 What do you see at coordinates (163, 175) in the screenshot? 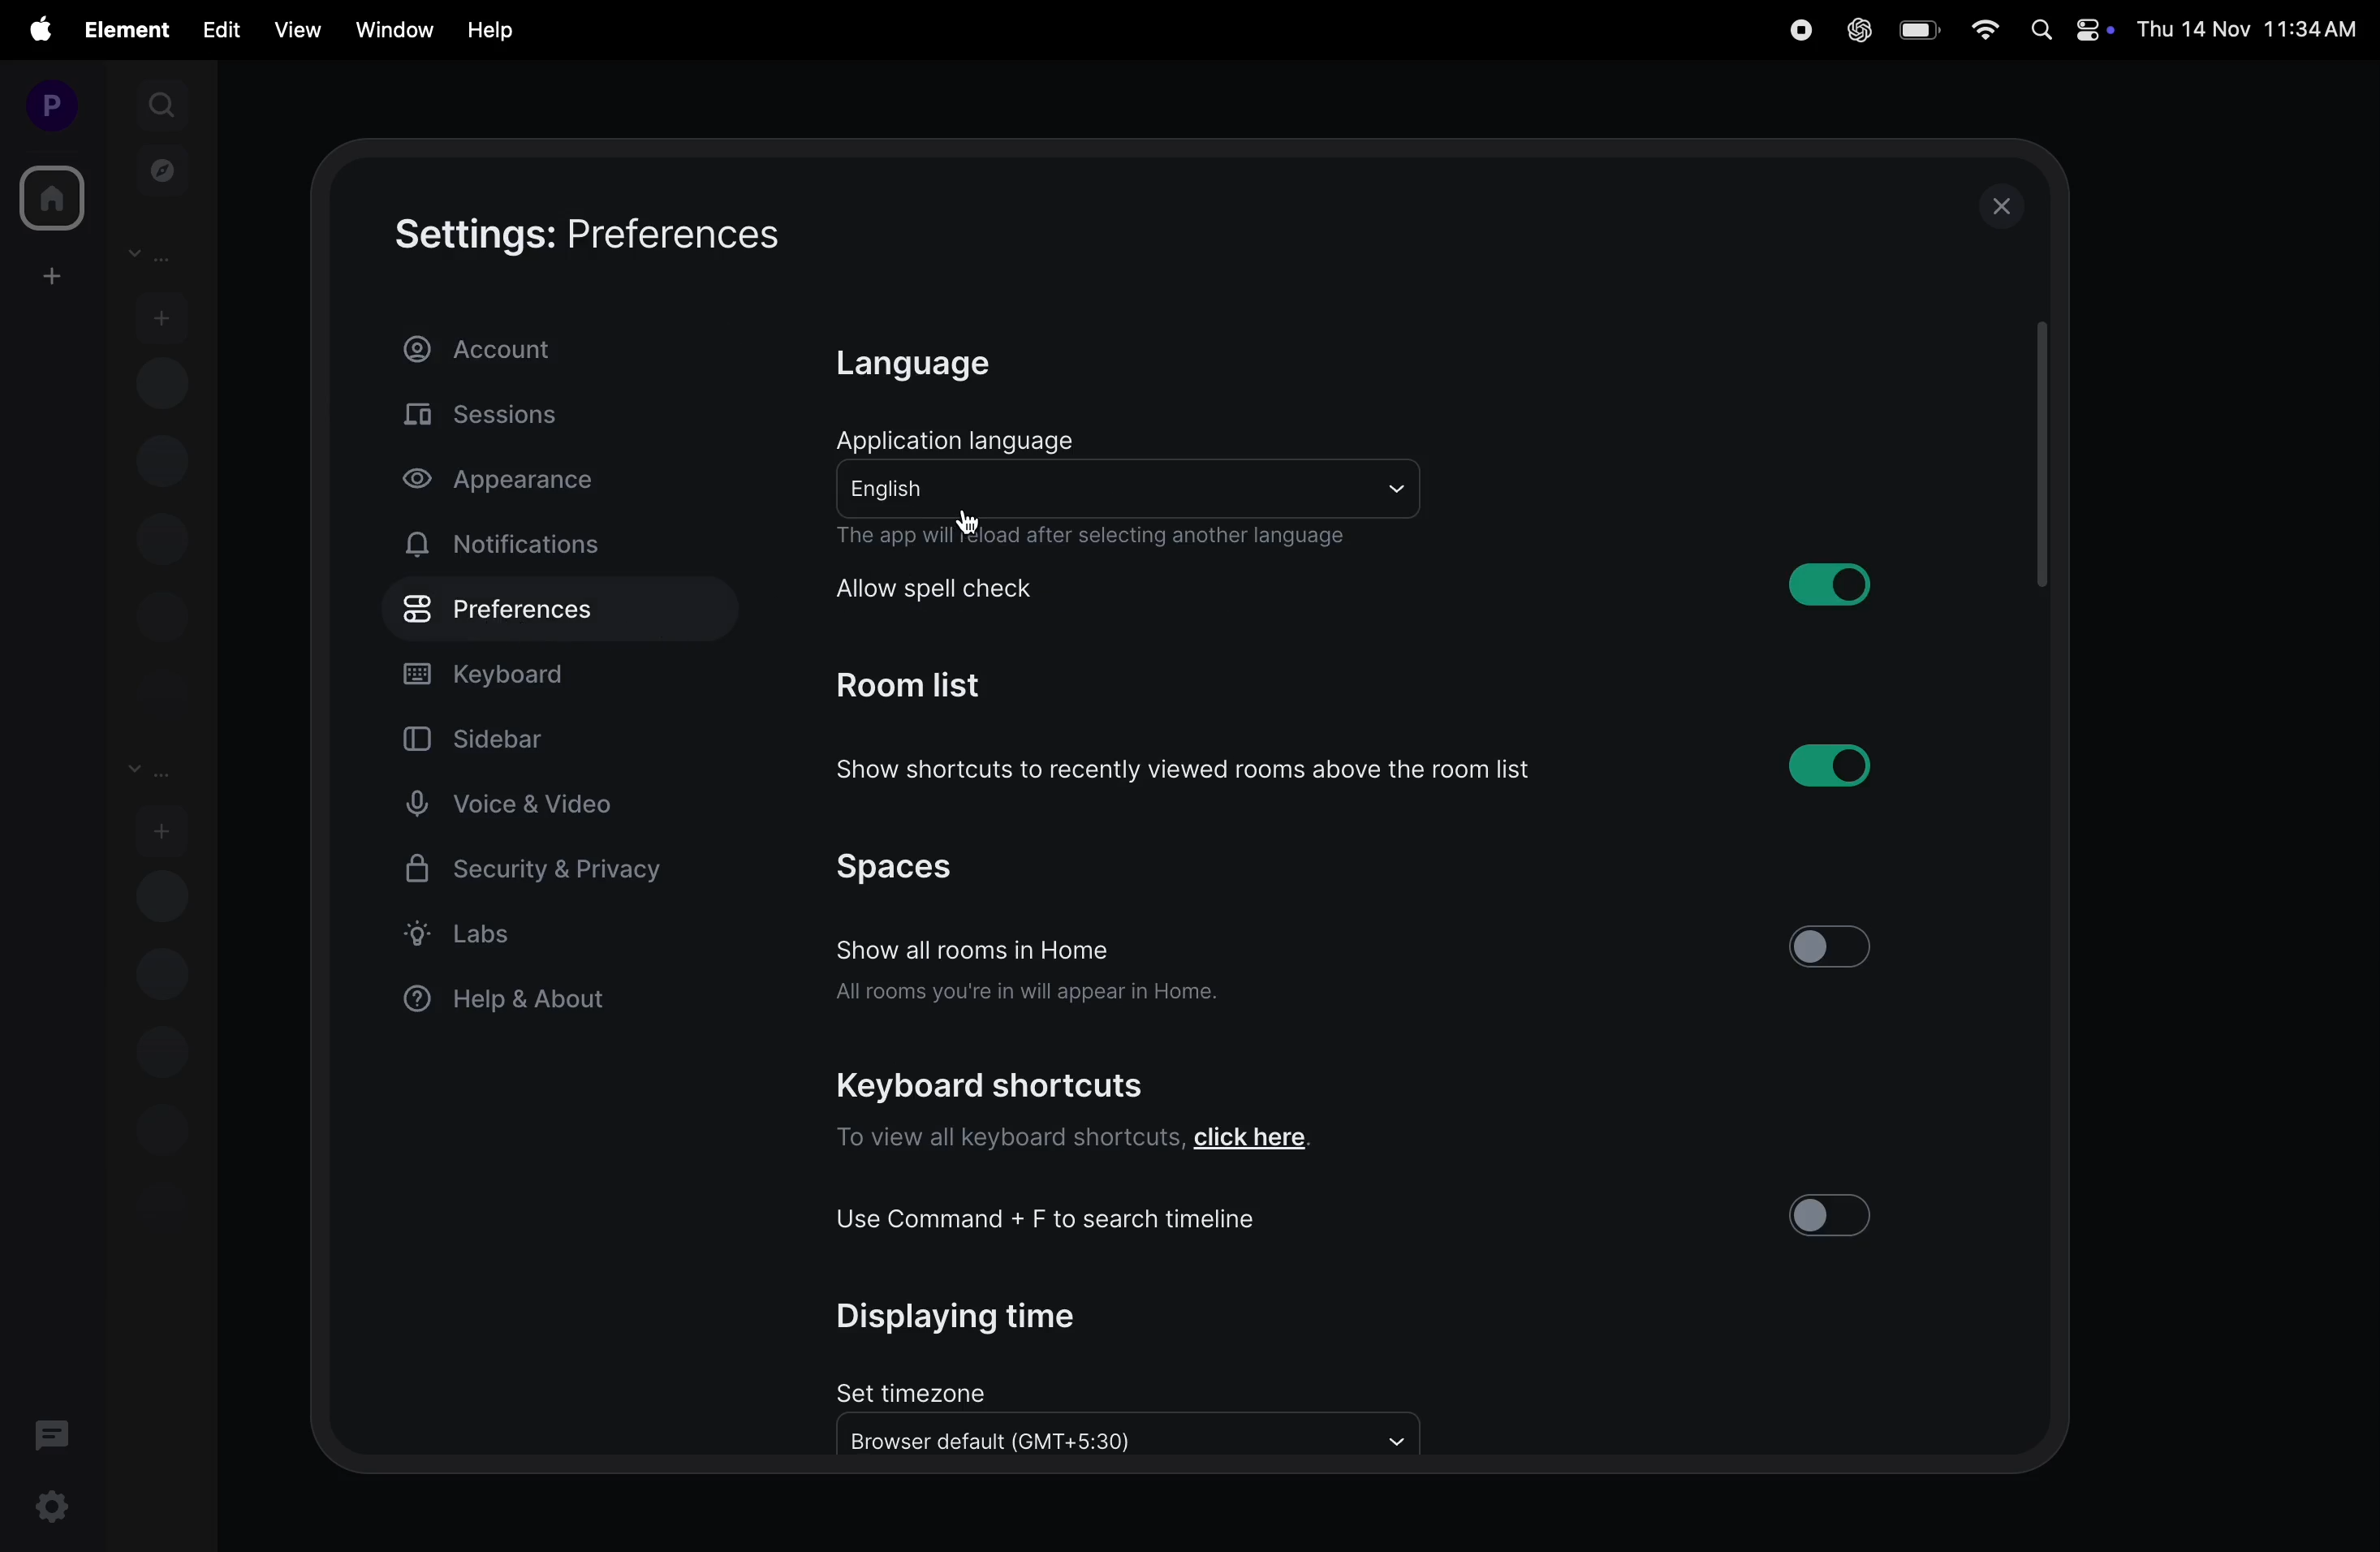
I see `explore rooms` at bounding box center [163, 175].